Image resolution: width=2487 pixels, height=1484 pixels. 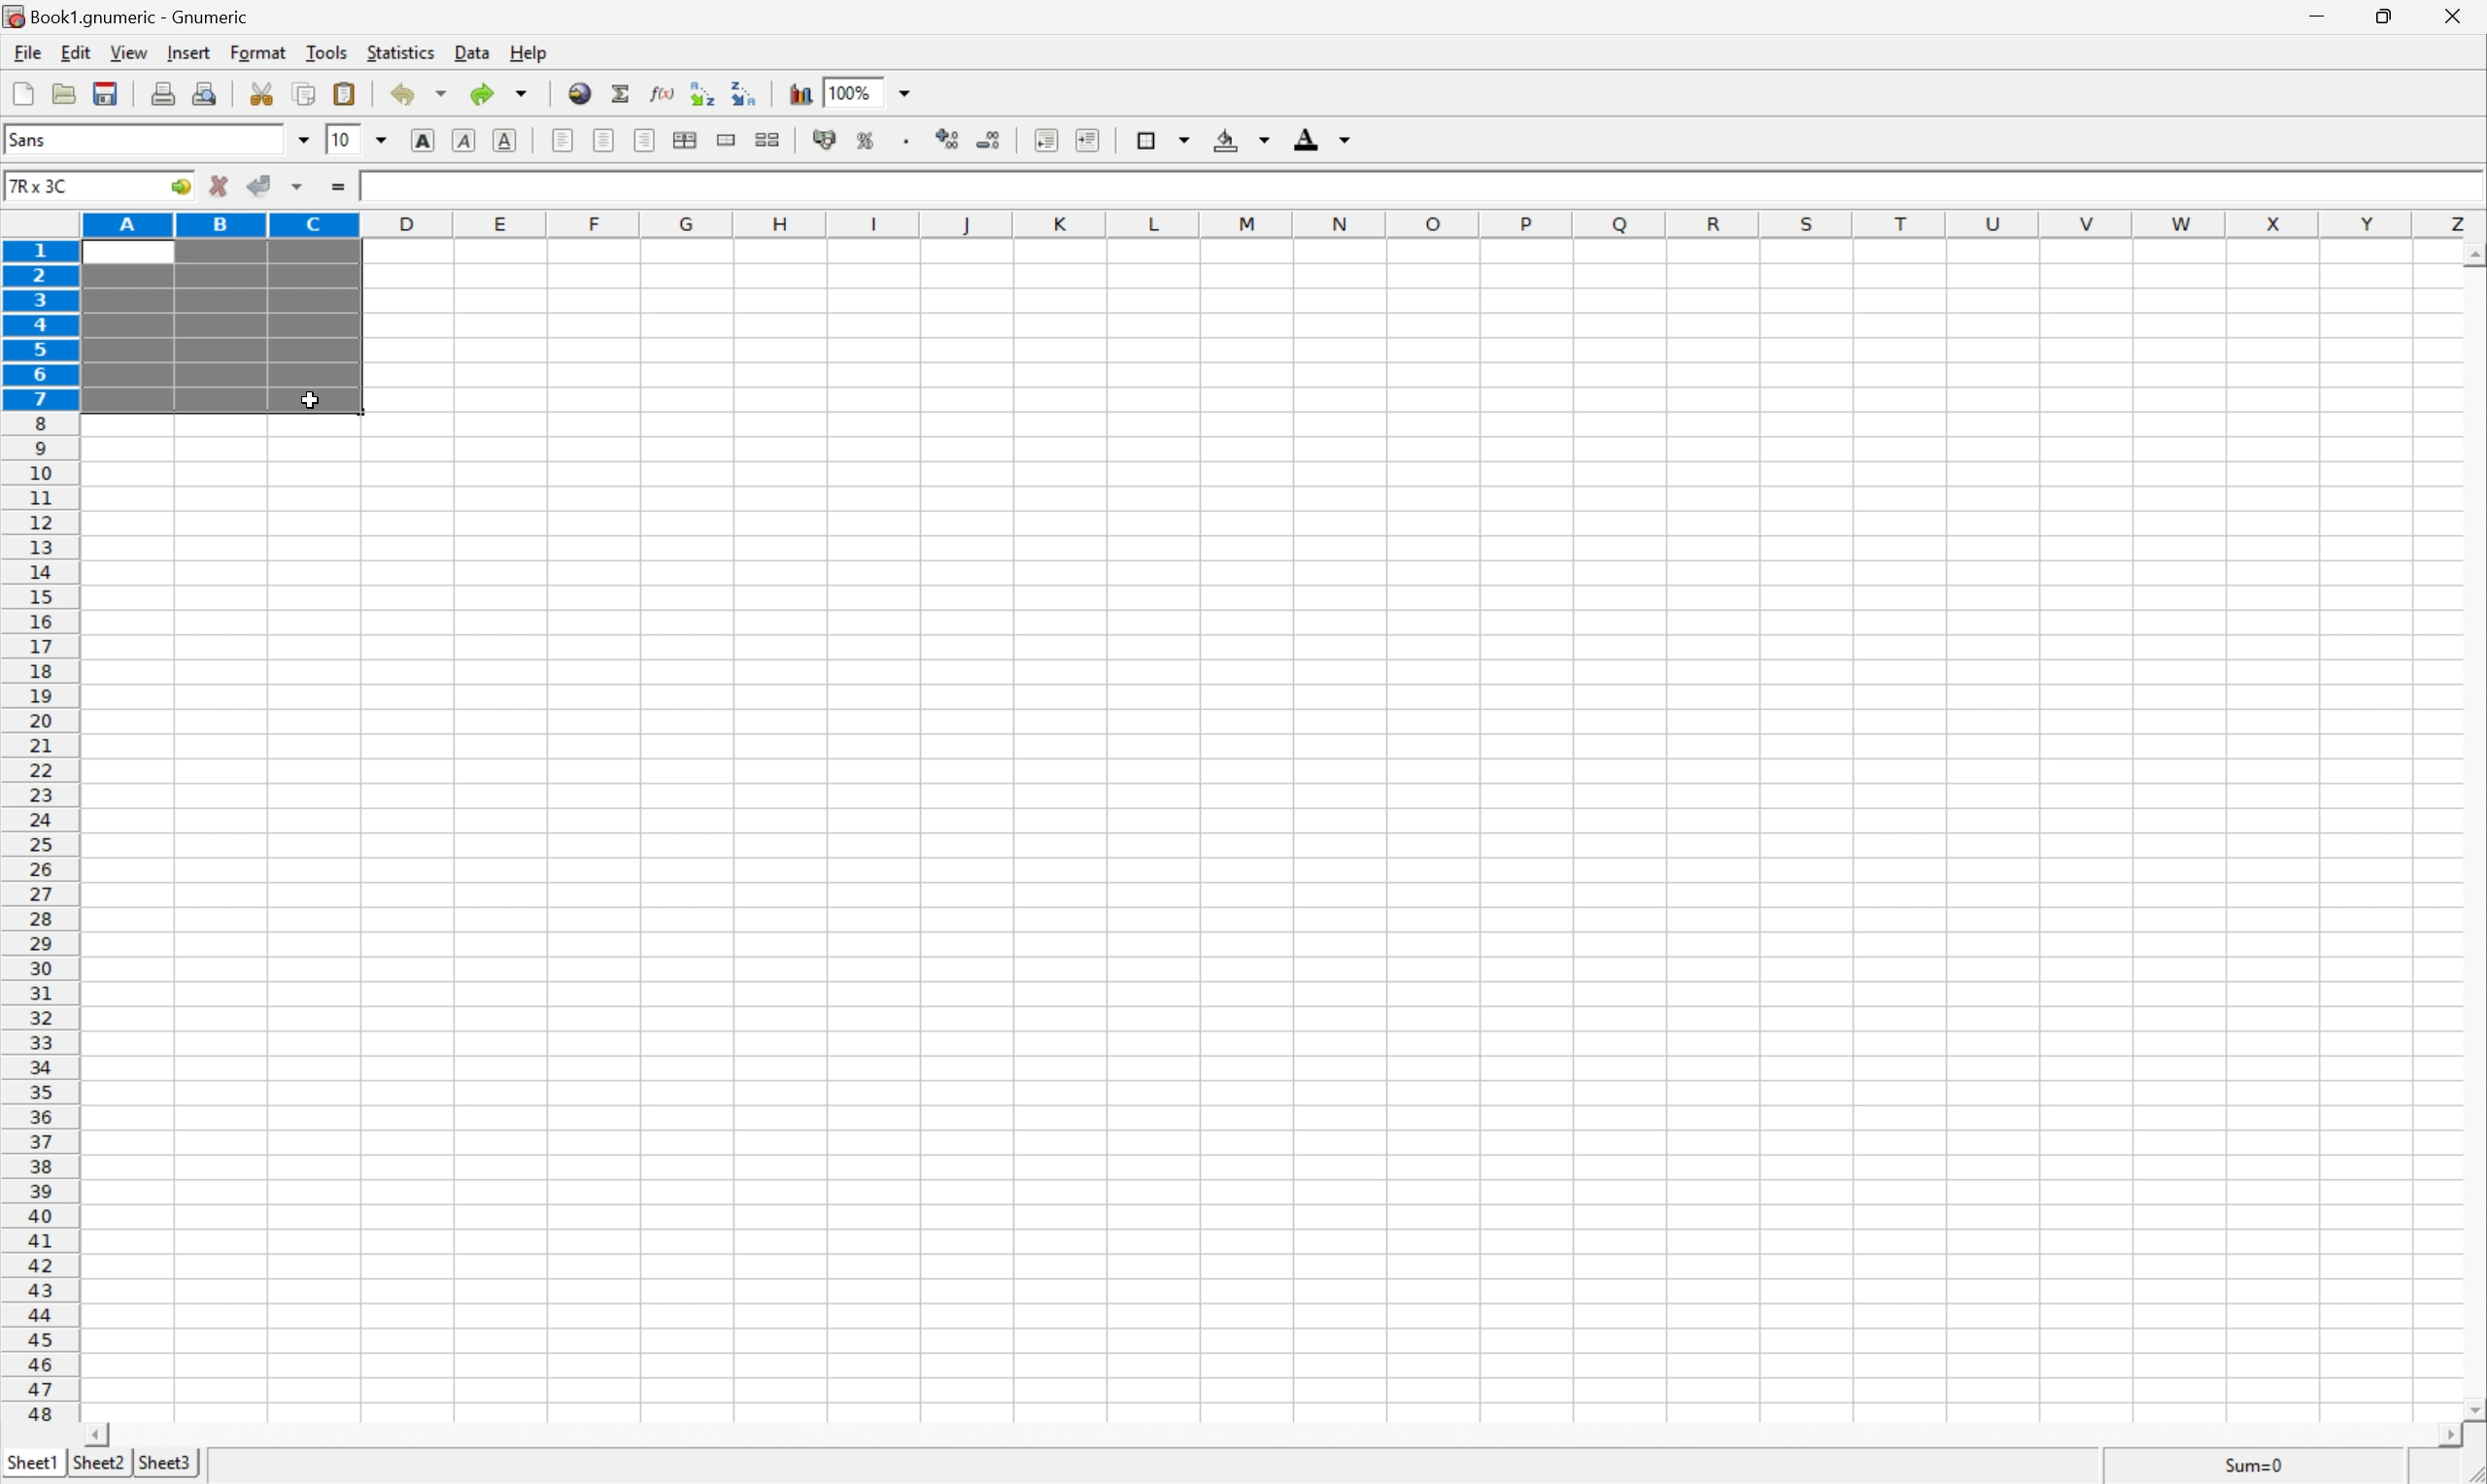 What do you see at coordinates (726, 136) in the screenshot?
I see `merge a range of cells` at bounding box center [726, 136].